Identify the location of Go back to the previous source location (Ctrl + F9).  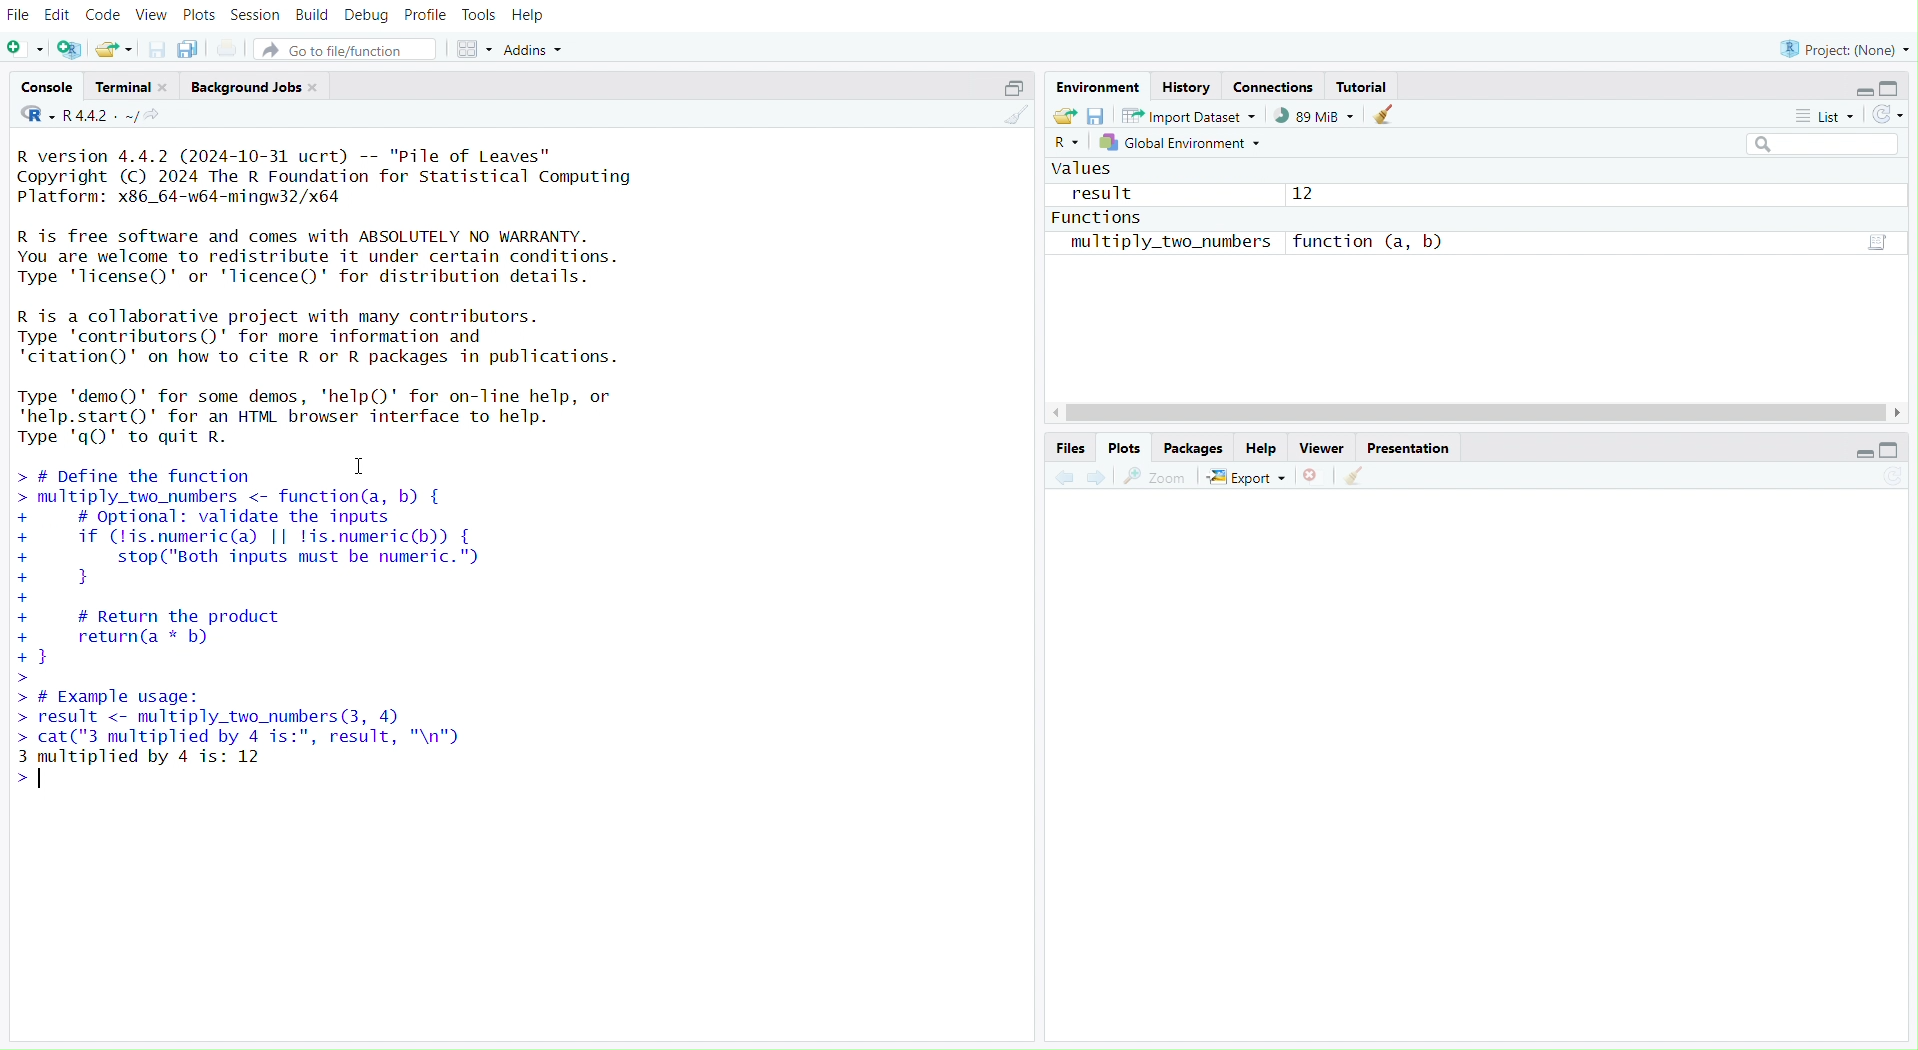
(1065, 476).